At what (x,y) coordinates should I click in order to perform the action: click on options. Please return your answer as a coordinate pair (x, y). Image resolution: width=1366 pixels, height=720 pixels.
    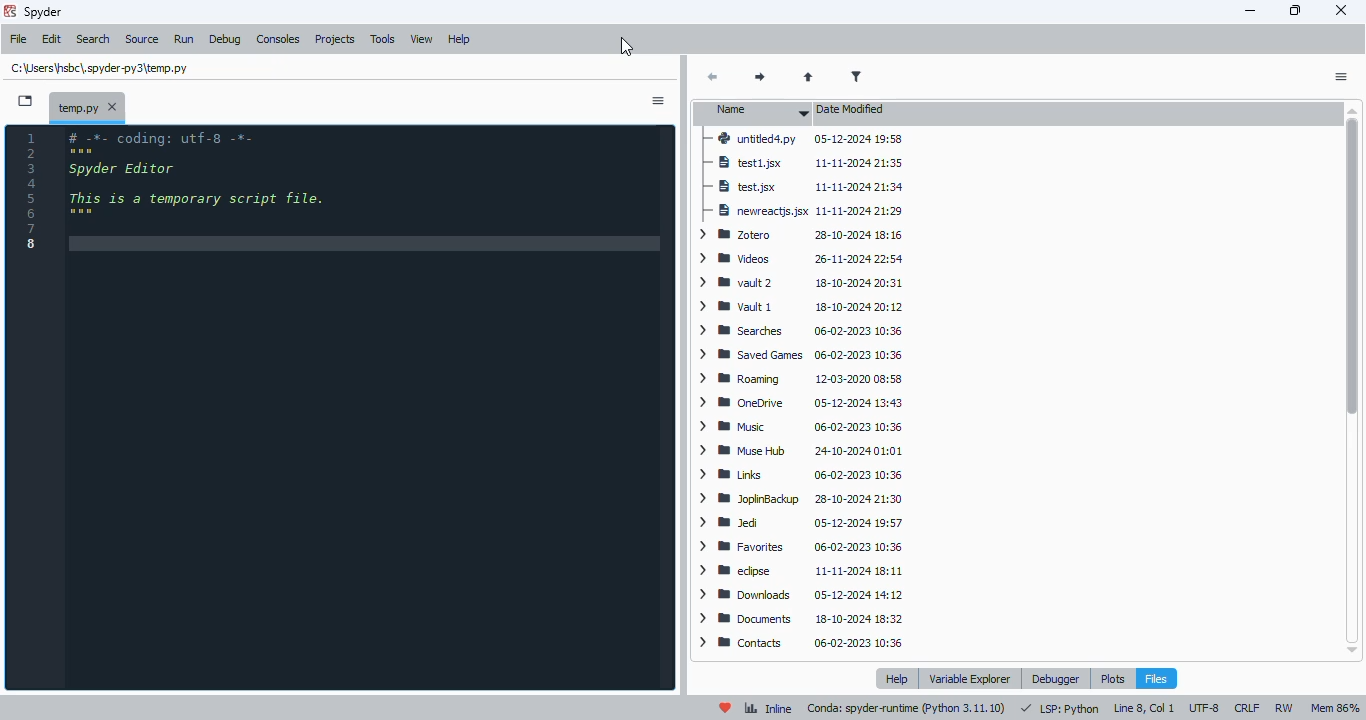
    Looking at the image, I should click on (1341, 78).